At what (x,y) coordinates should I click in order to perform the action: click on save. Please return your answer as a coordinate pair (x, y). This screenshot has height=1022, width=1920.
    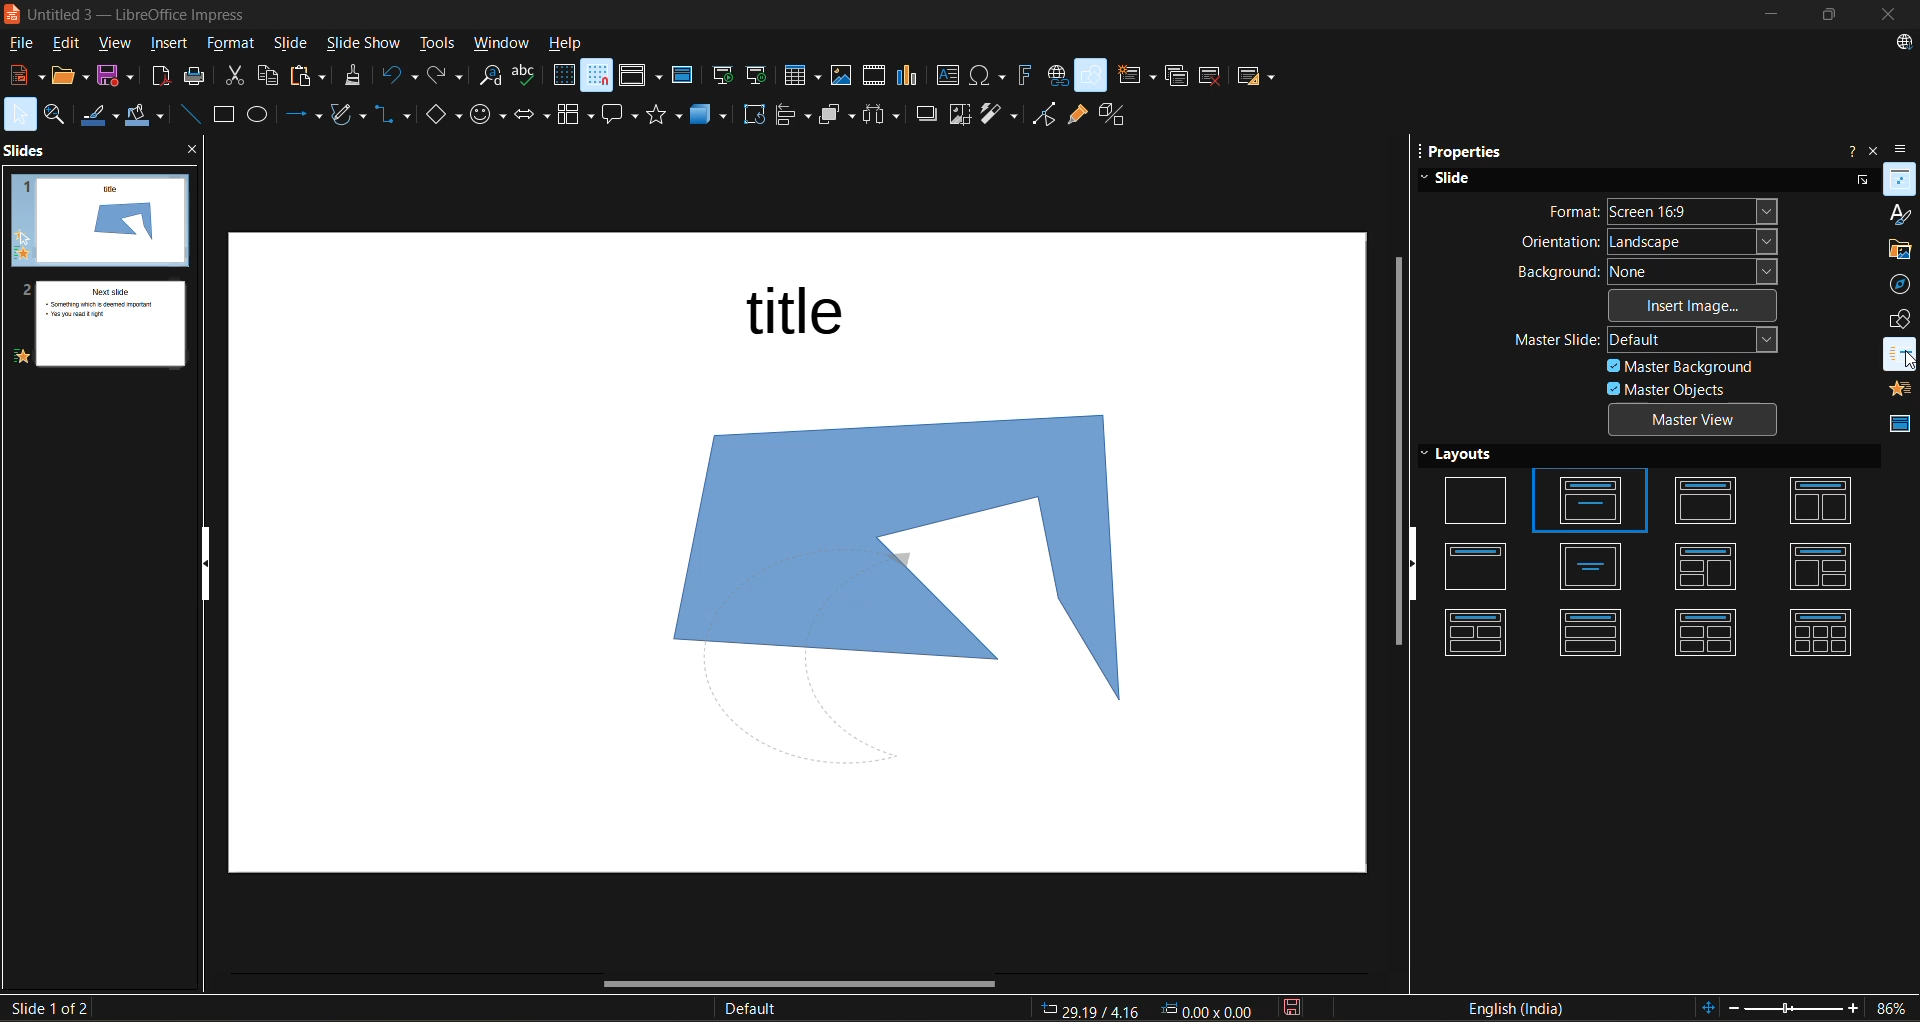
    Looking at the image, I should click on (120, 78).